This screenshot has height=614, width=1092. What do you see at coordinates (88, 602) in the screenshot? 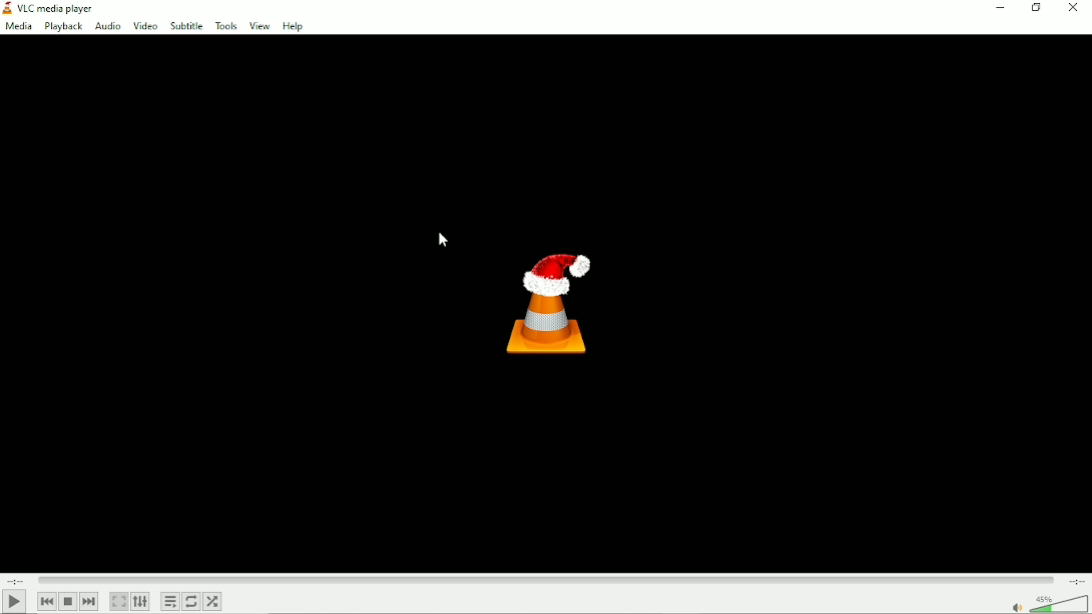
I see `Next` at bounding box center [88, 602].